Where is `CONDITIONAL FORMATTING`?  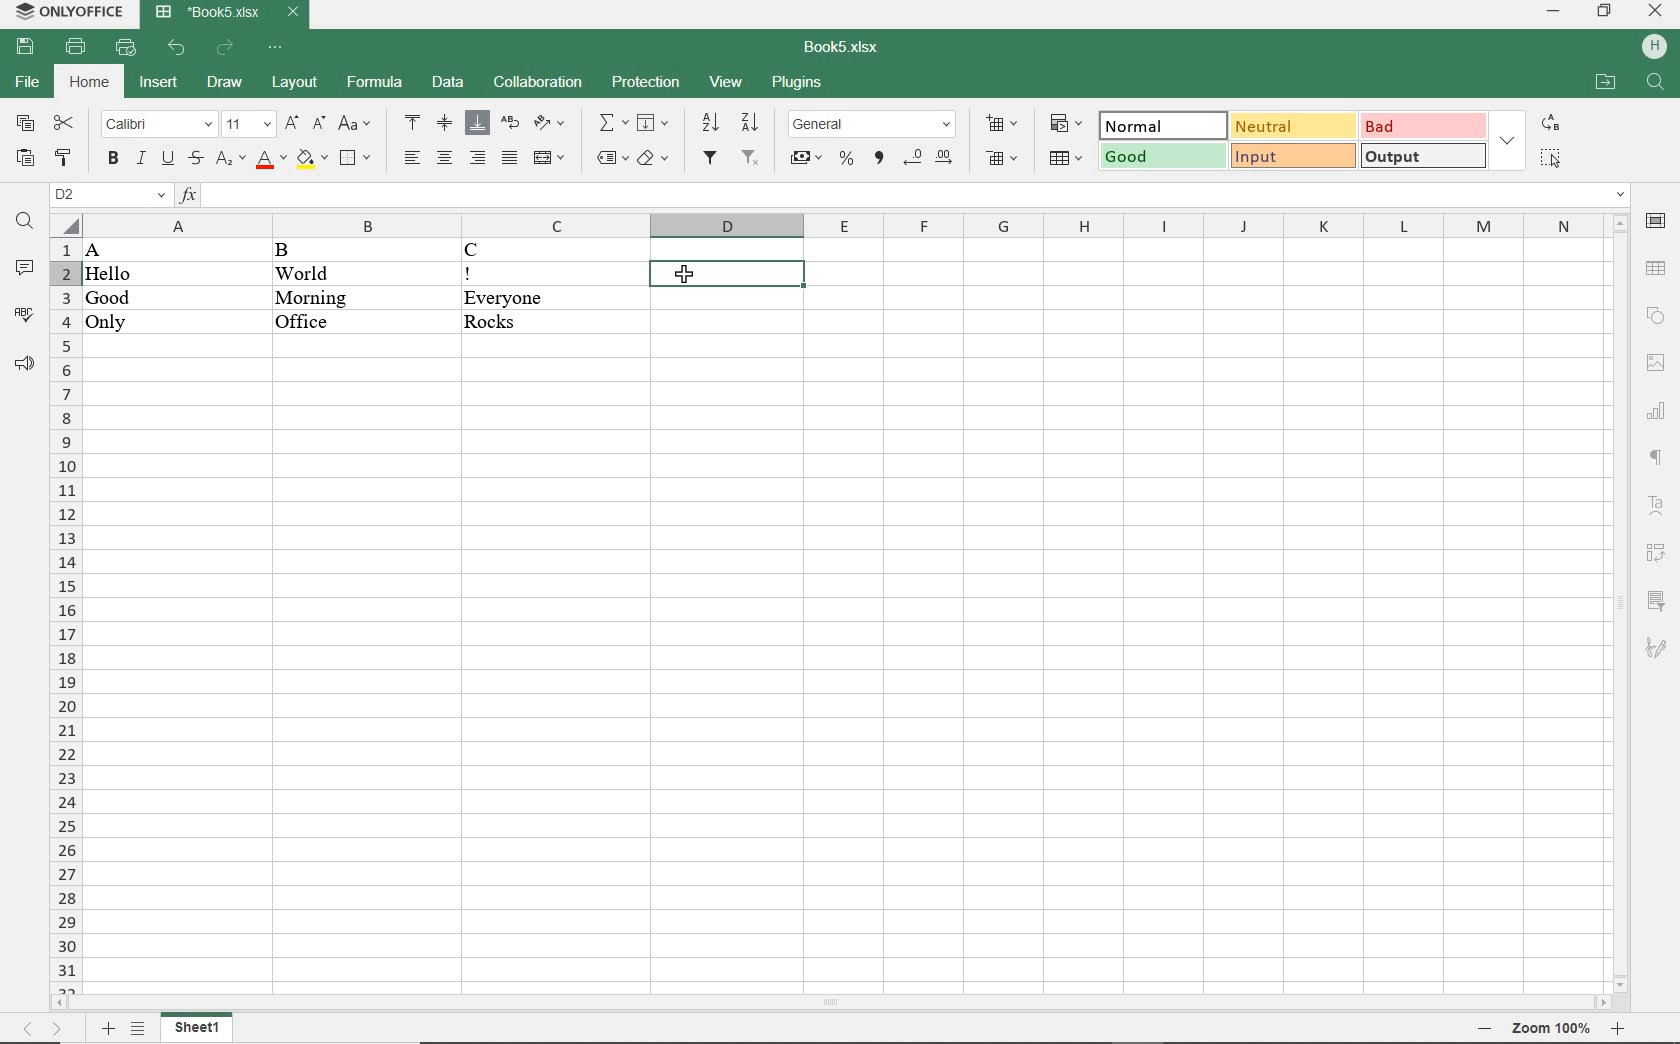 CONDITIONAL FORMATTING is located at coordinates (1067, 124).